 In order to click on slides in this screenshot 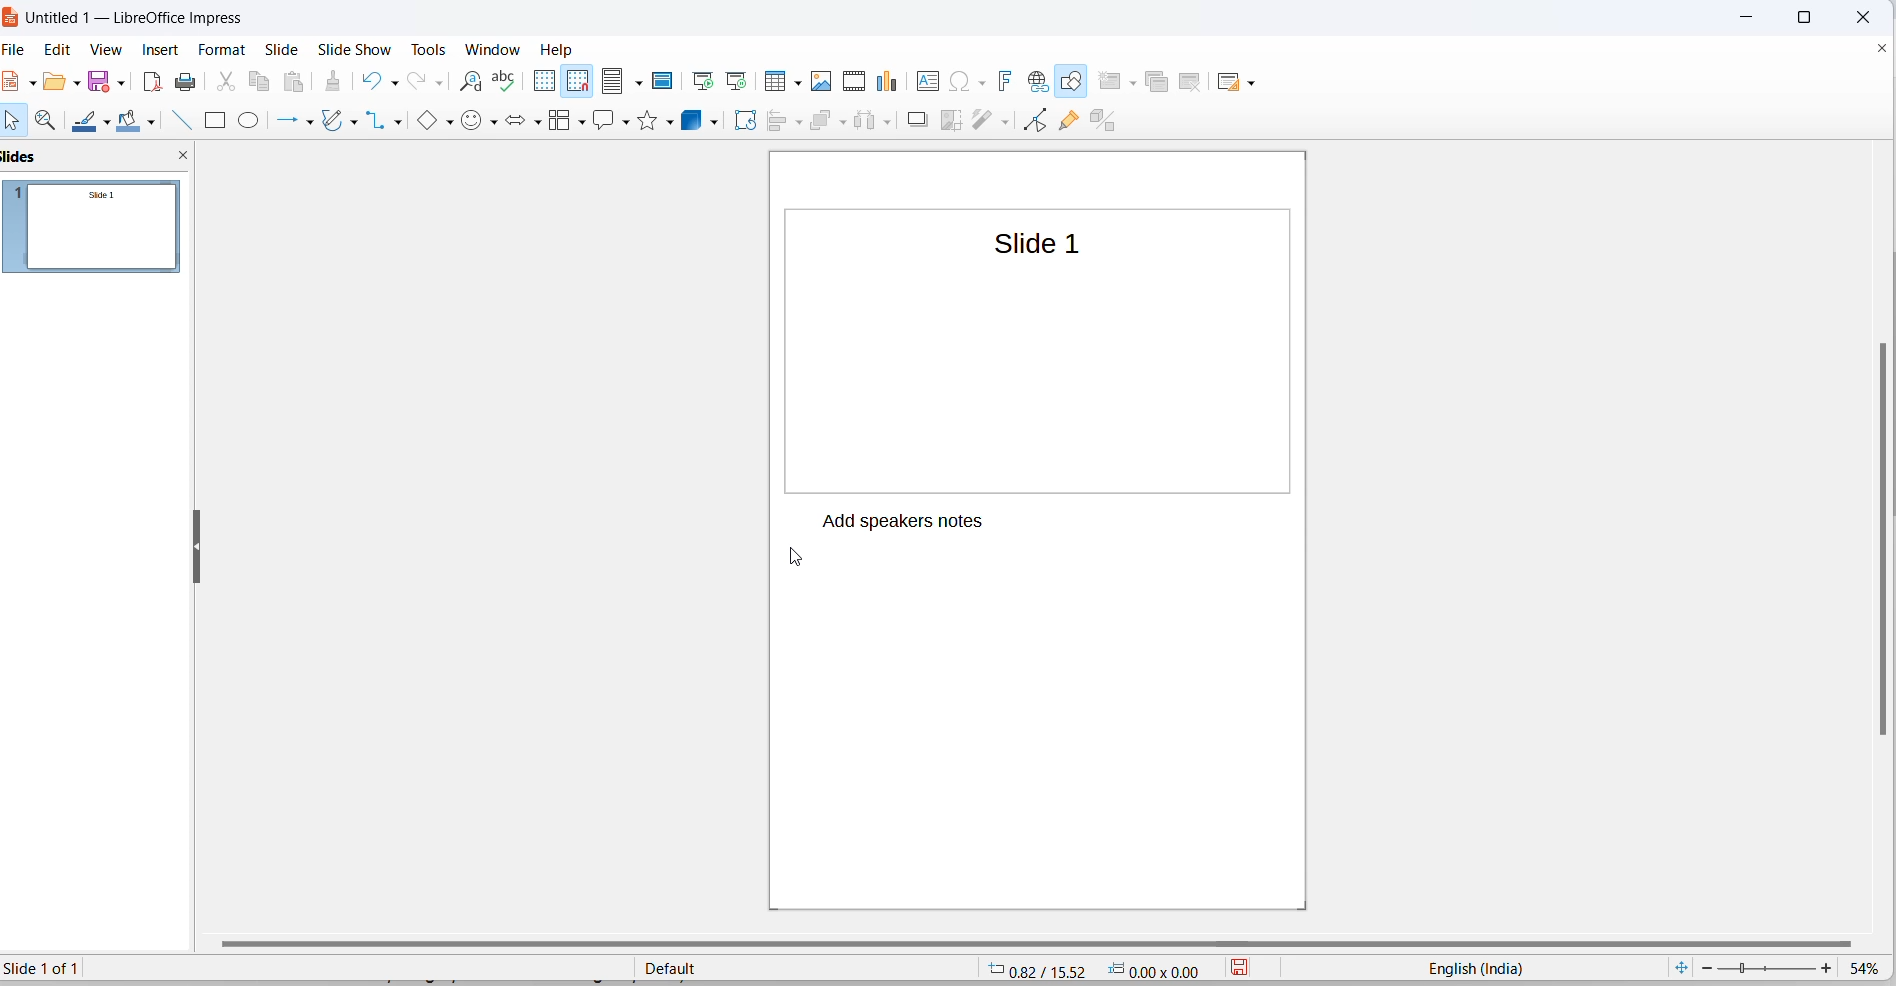, I will do `click(99, 232)`.